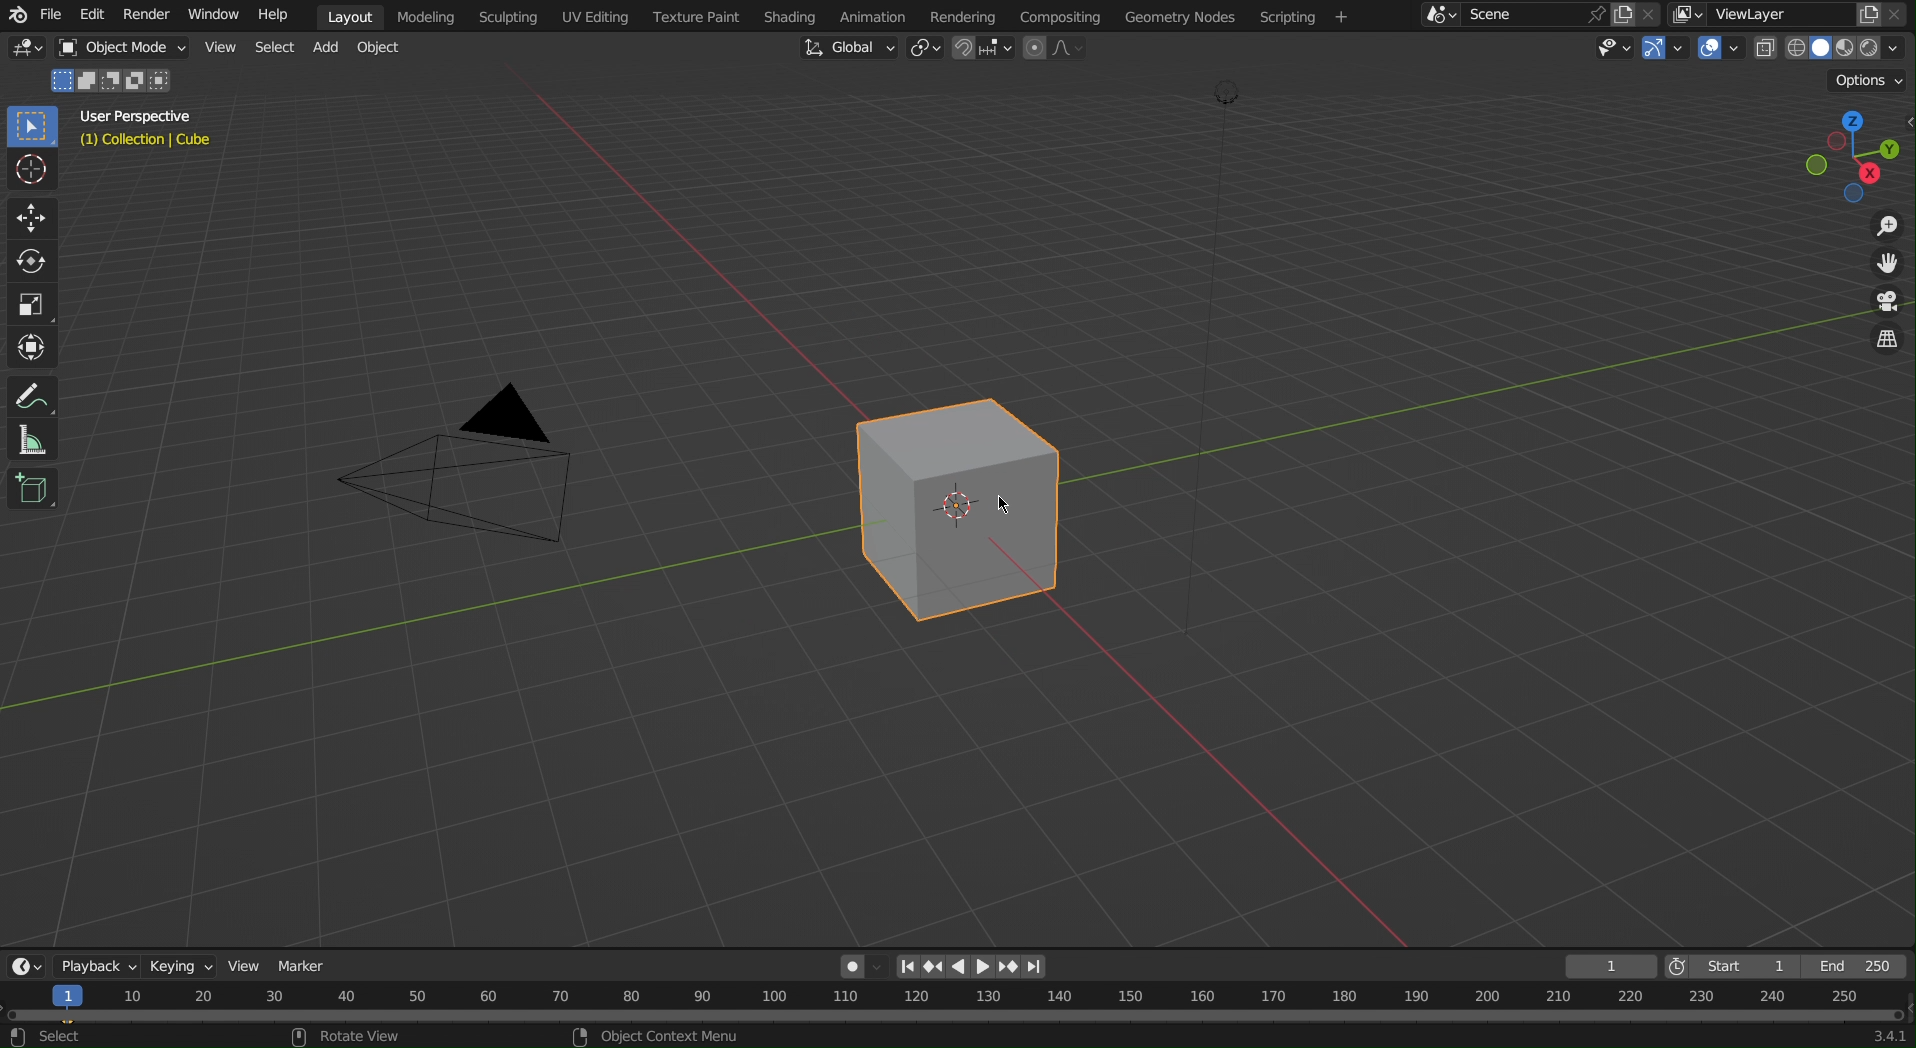 The image size is (1916, 1048). Describe the element at coordinates (352, 1037) in the screenshot. I see `rotate view` at that location.